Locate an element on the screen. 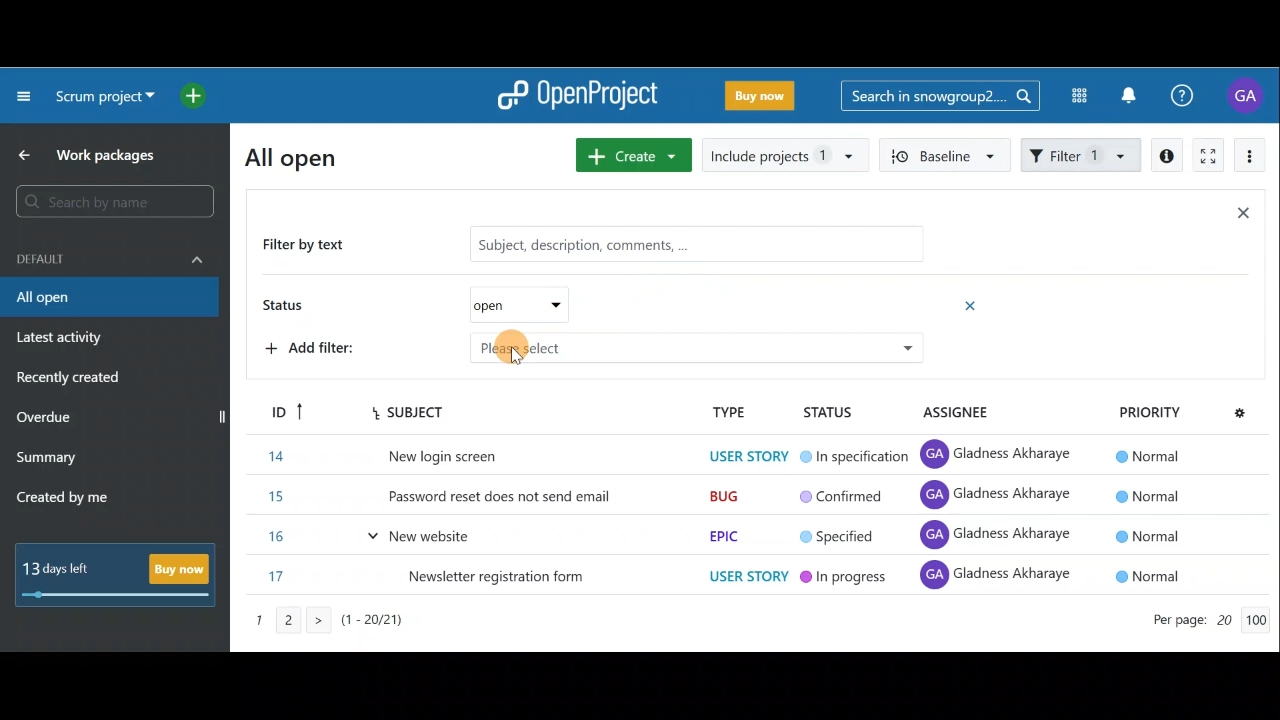 Image resolution: width=1280 pixels, height=720 pixels. Item 6 is located at coordinates (725, 455).